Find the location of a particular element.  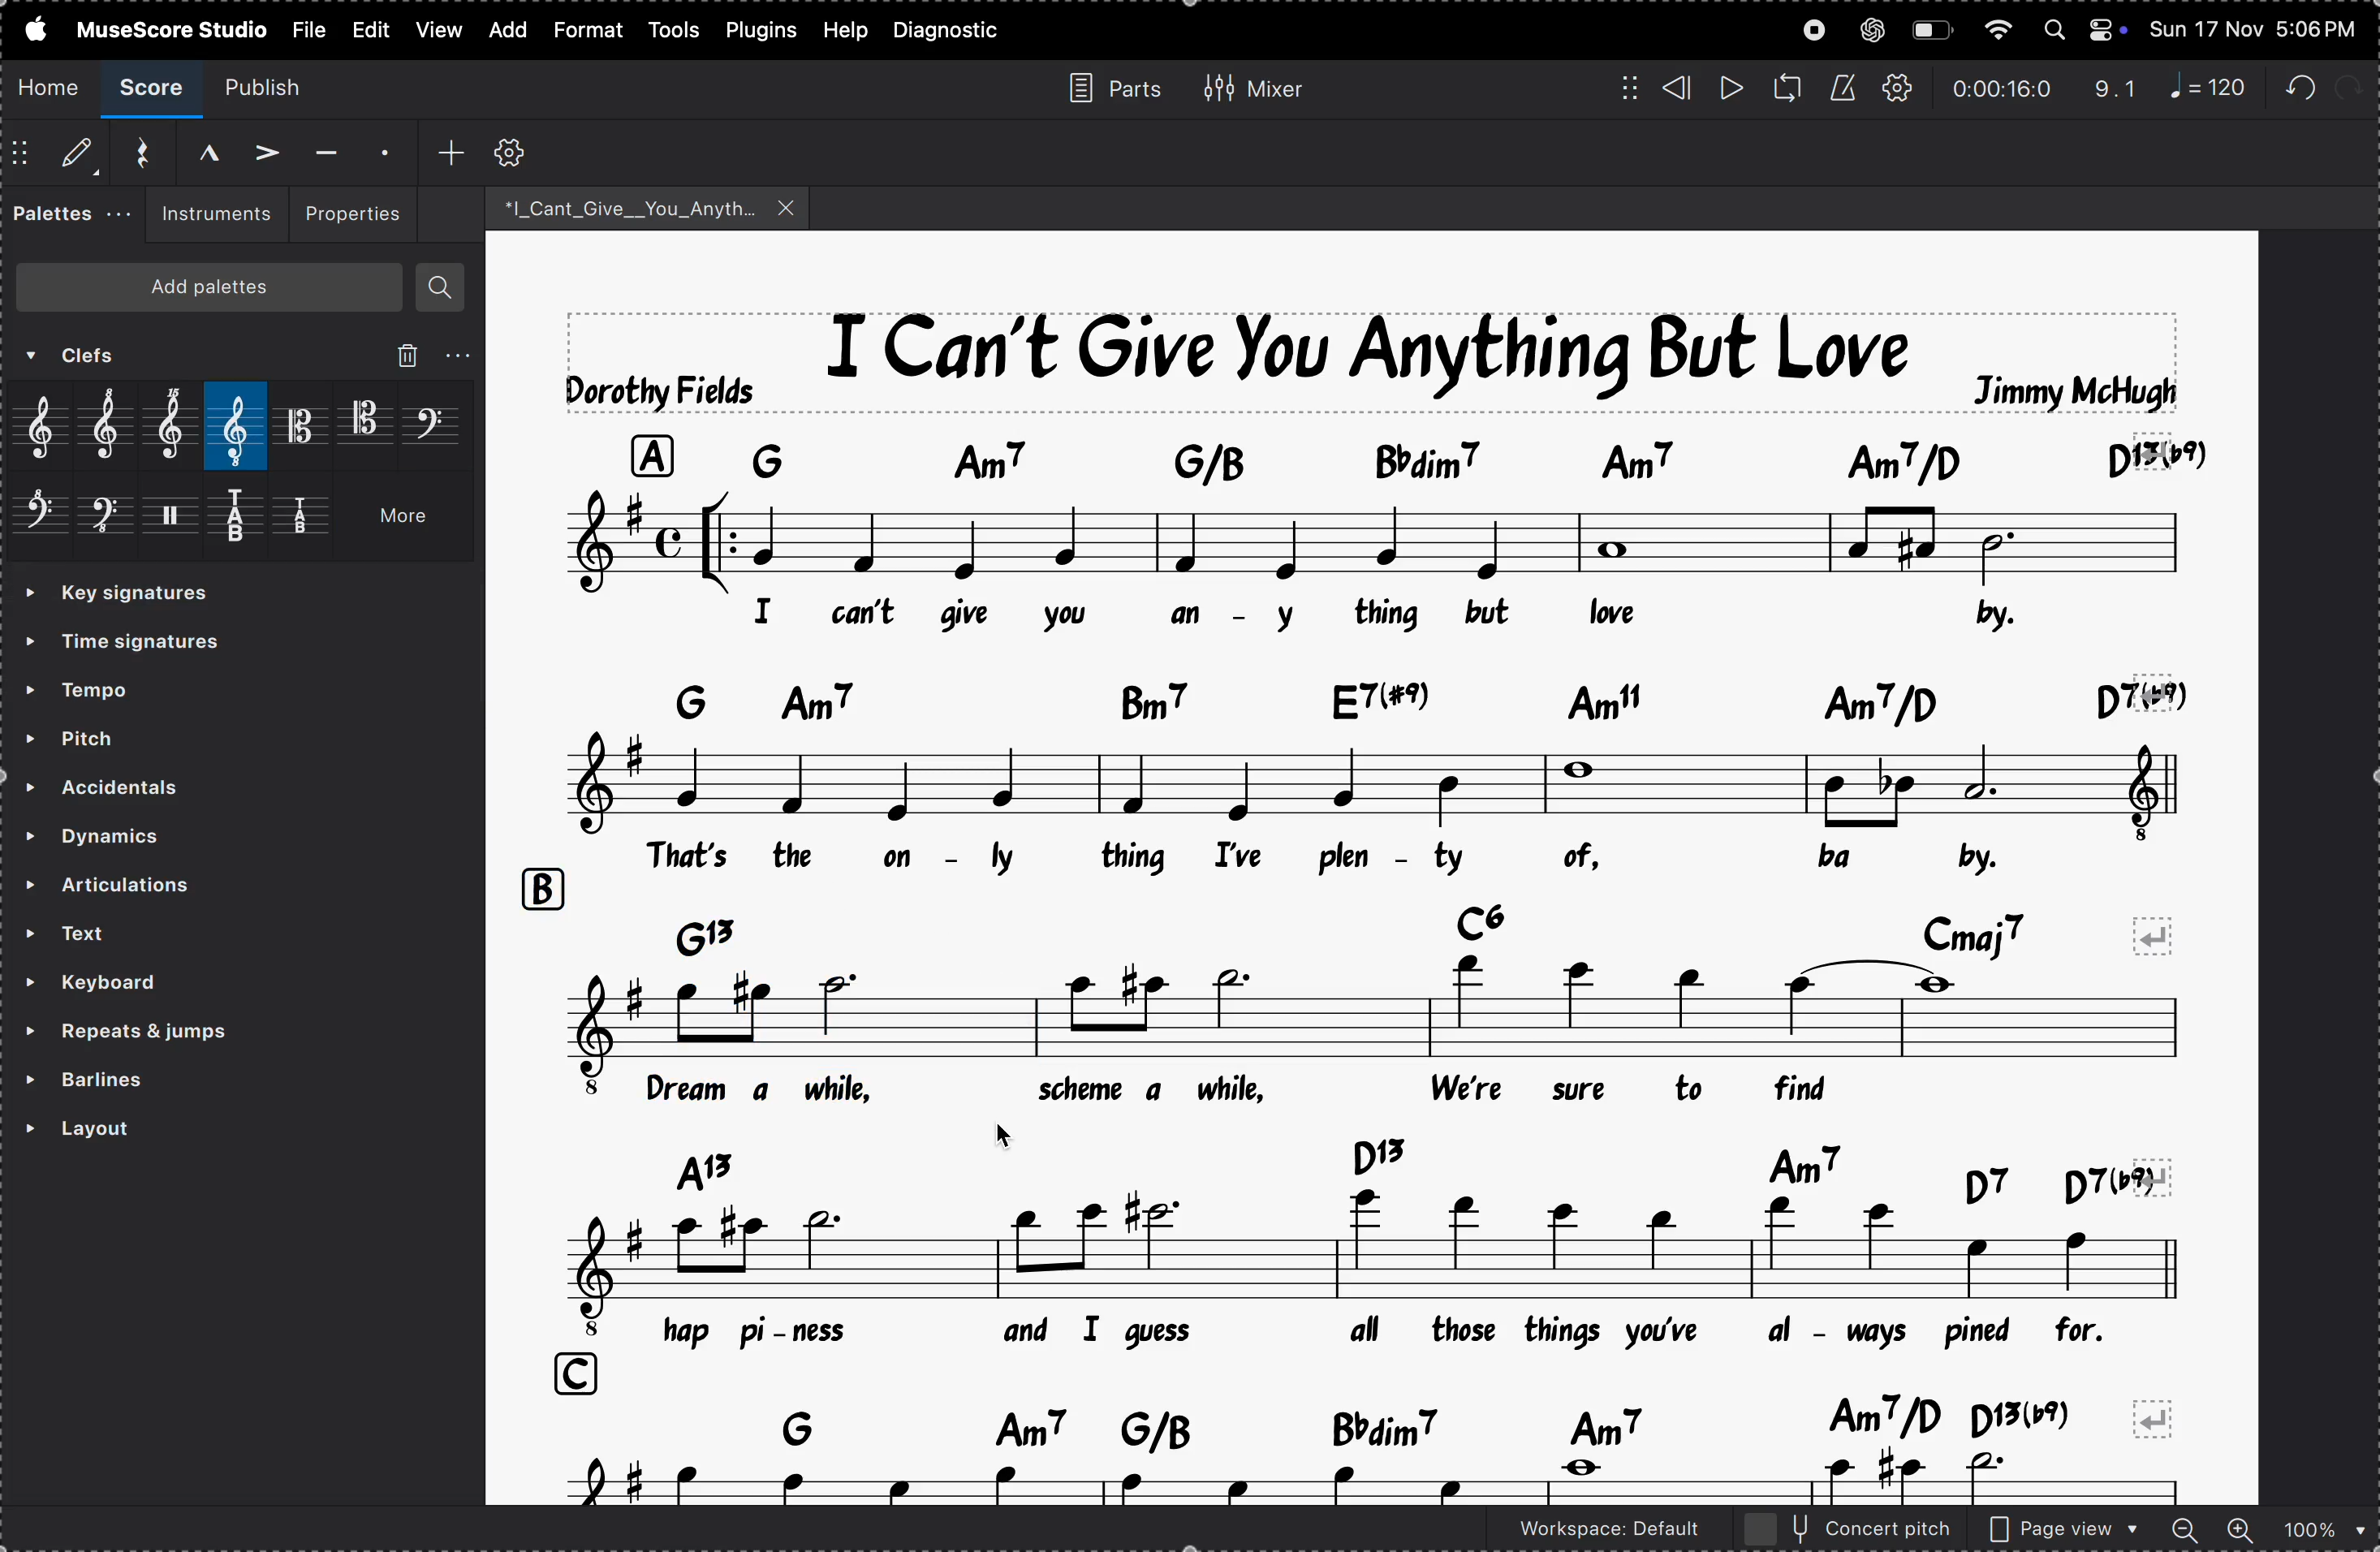

trble clef 15ma alta is located at coordinates (179, 429).